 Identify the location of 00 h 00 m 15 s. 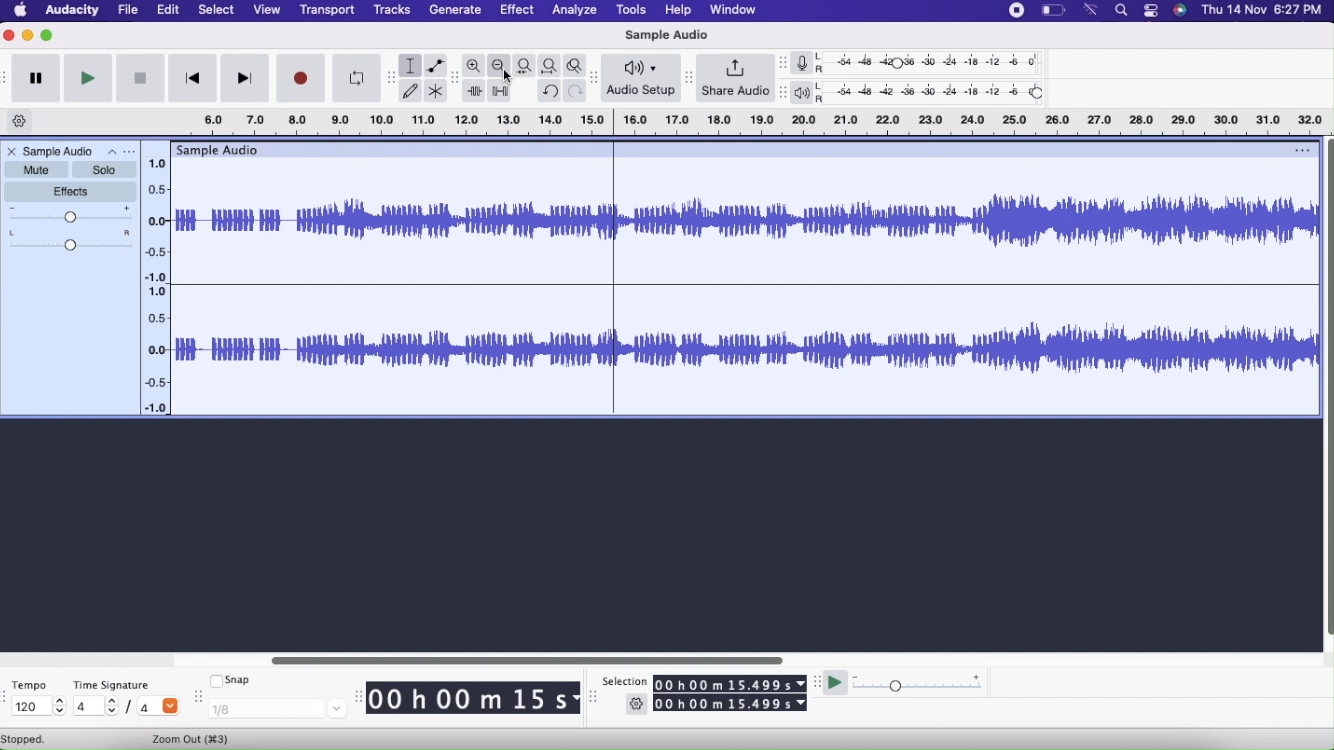
(476, 698).